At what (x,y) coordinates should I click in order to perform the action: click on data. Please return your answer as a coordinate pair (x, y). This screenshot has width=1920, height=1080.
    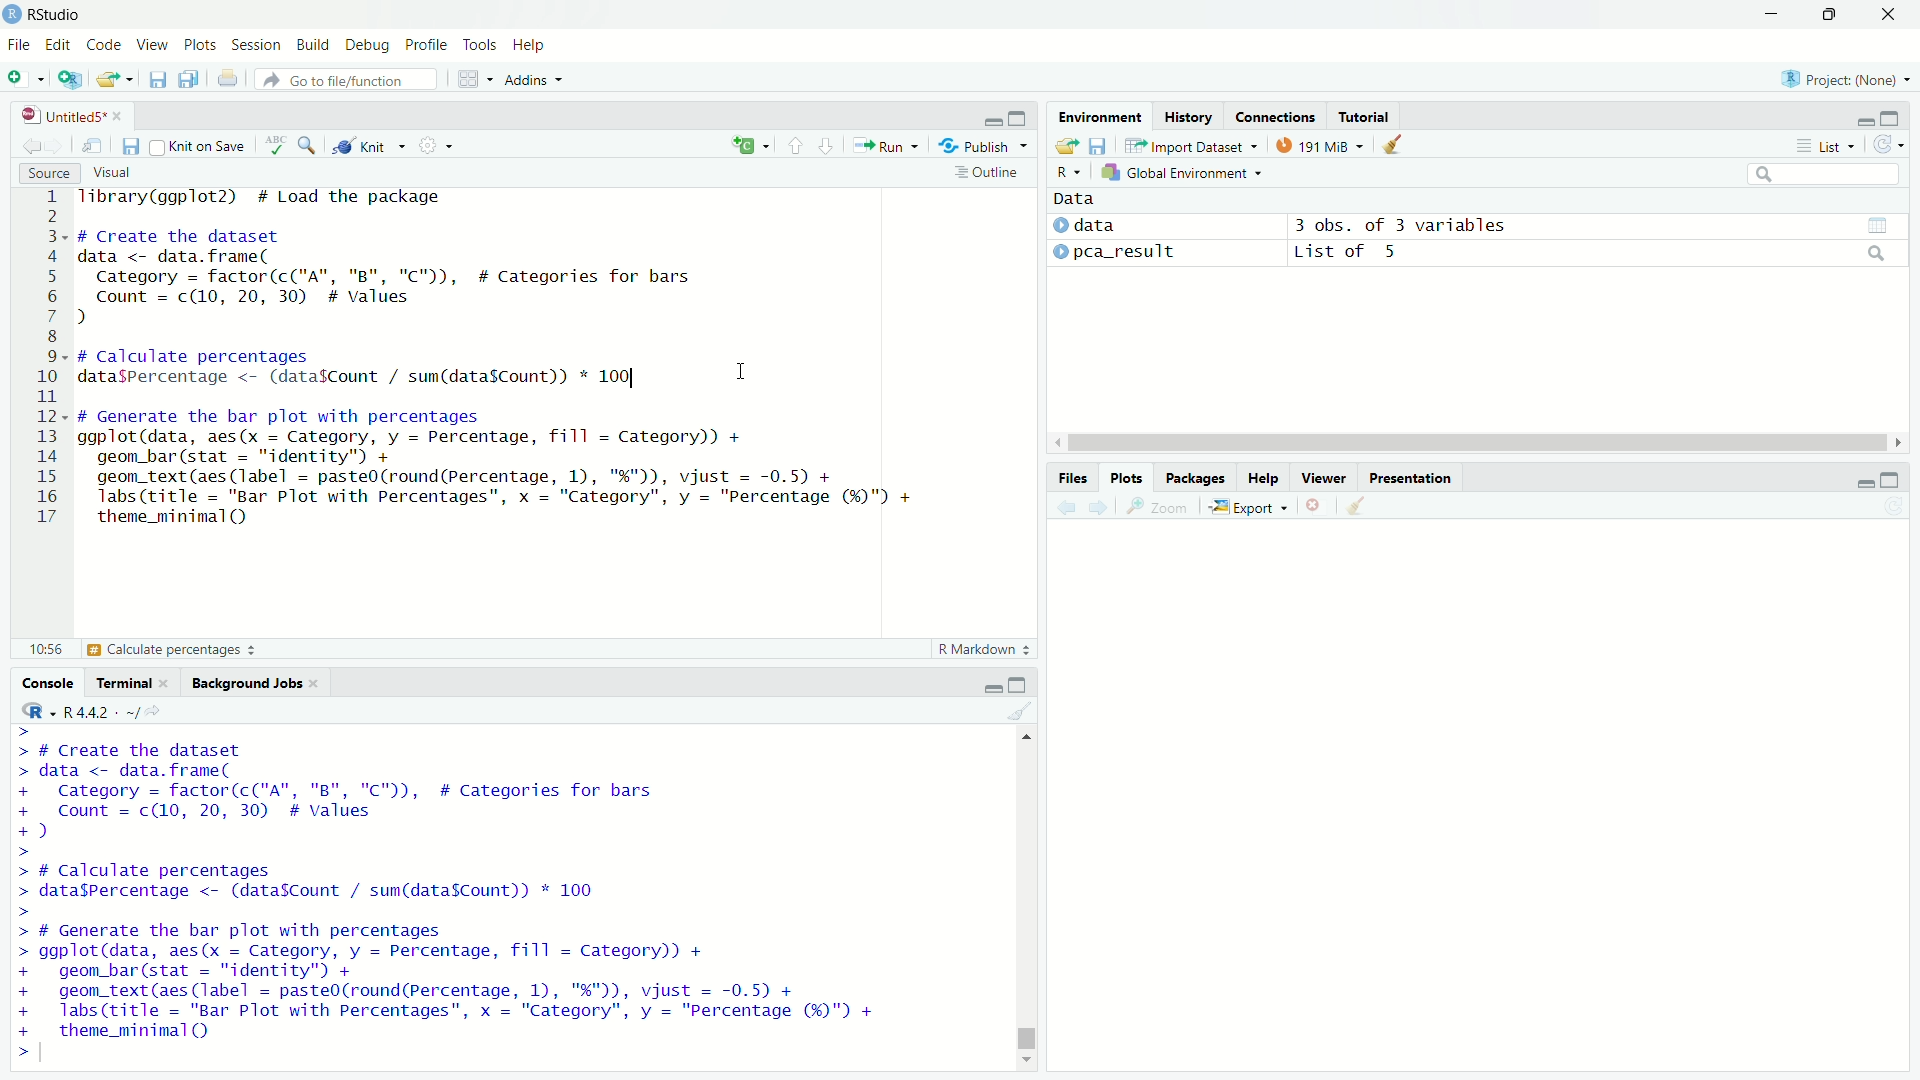
    Looking at the image, I should click on (1076, 198).